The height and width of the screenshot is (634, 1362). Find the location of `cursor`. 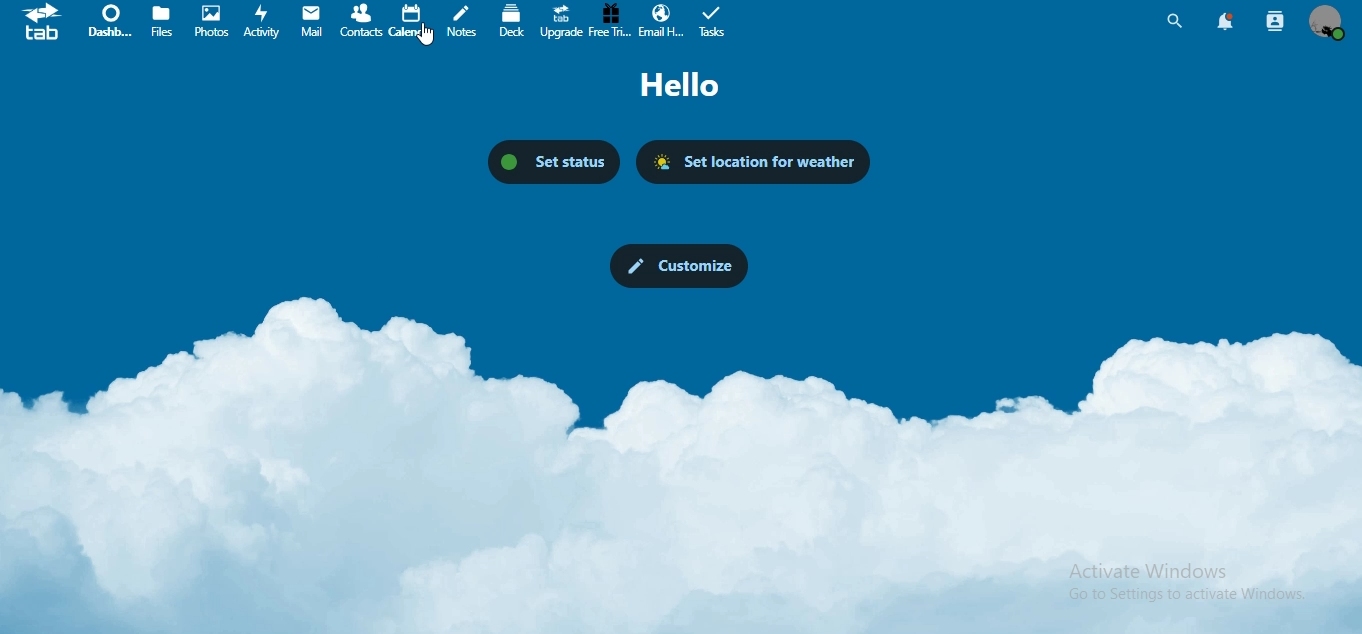

cursor is located at coordinates (427, 39).